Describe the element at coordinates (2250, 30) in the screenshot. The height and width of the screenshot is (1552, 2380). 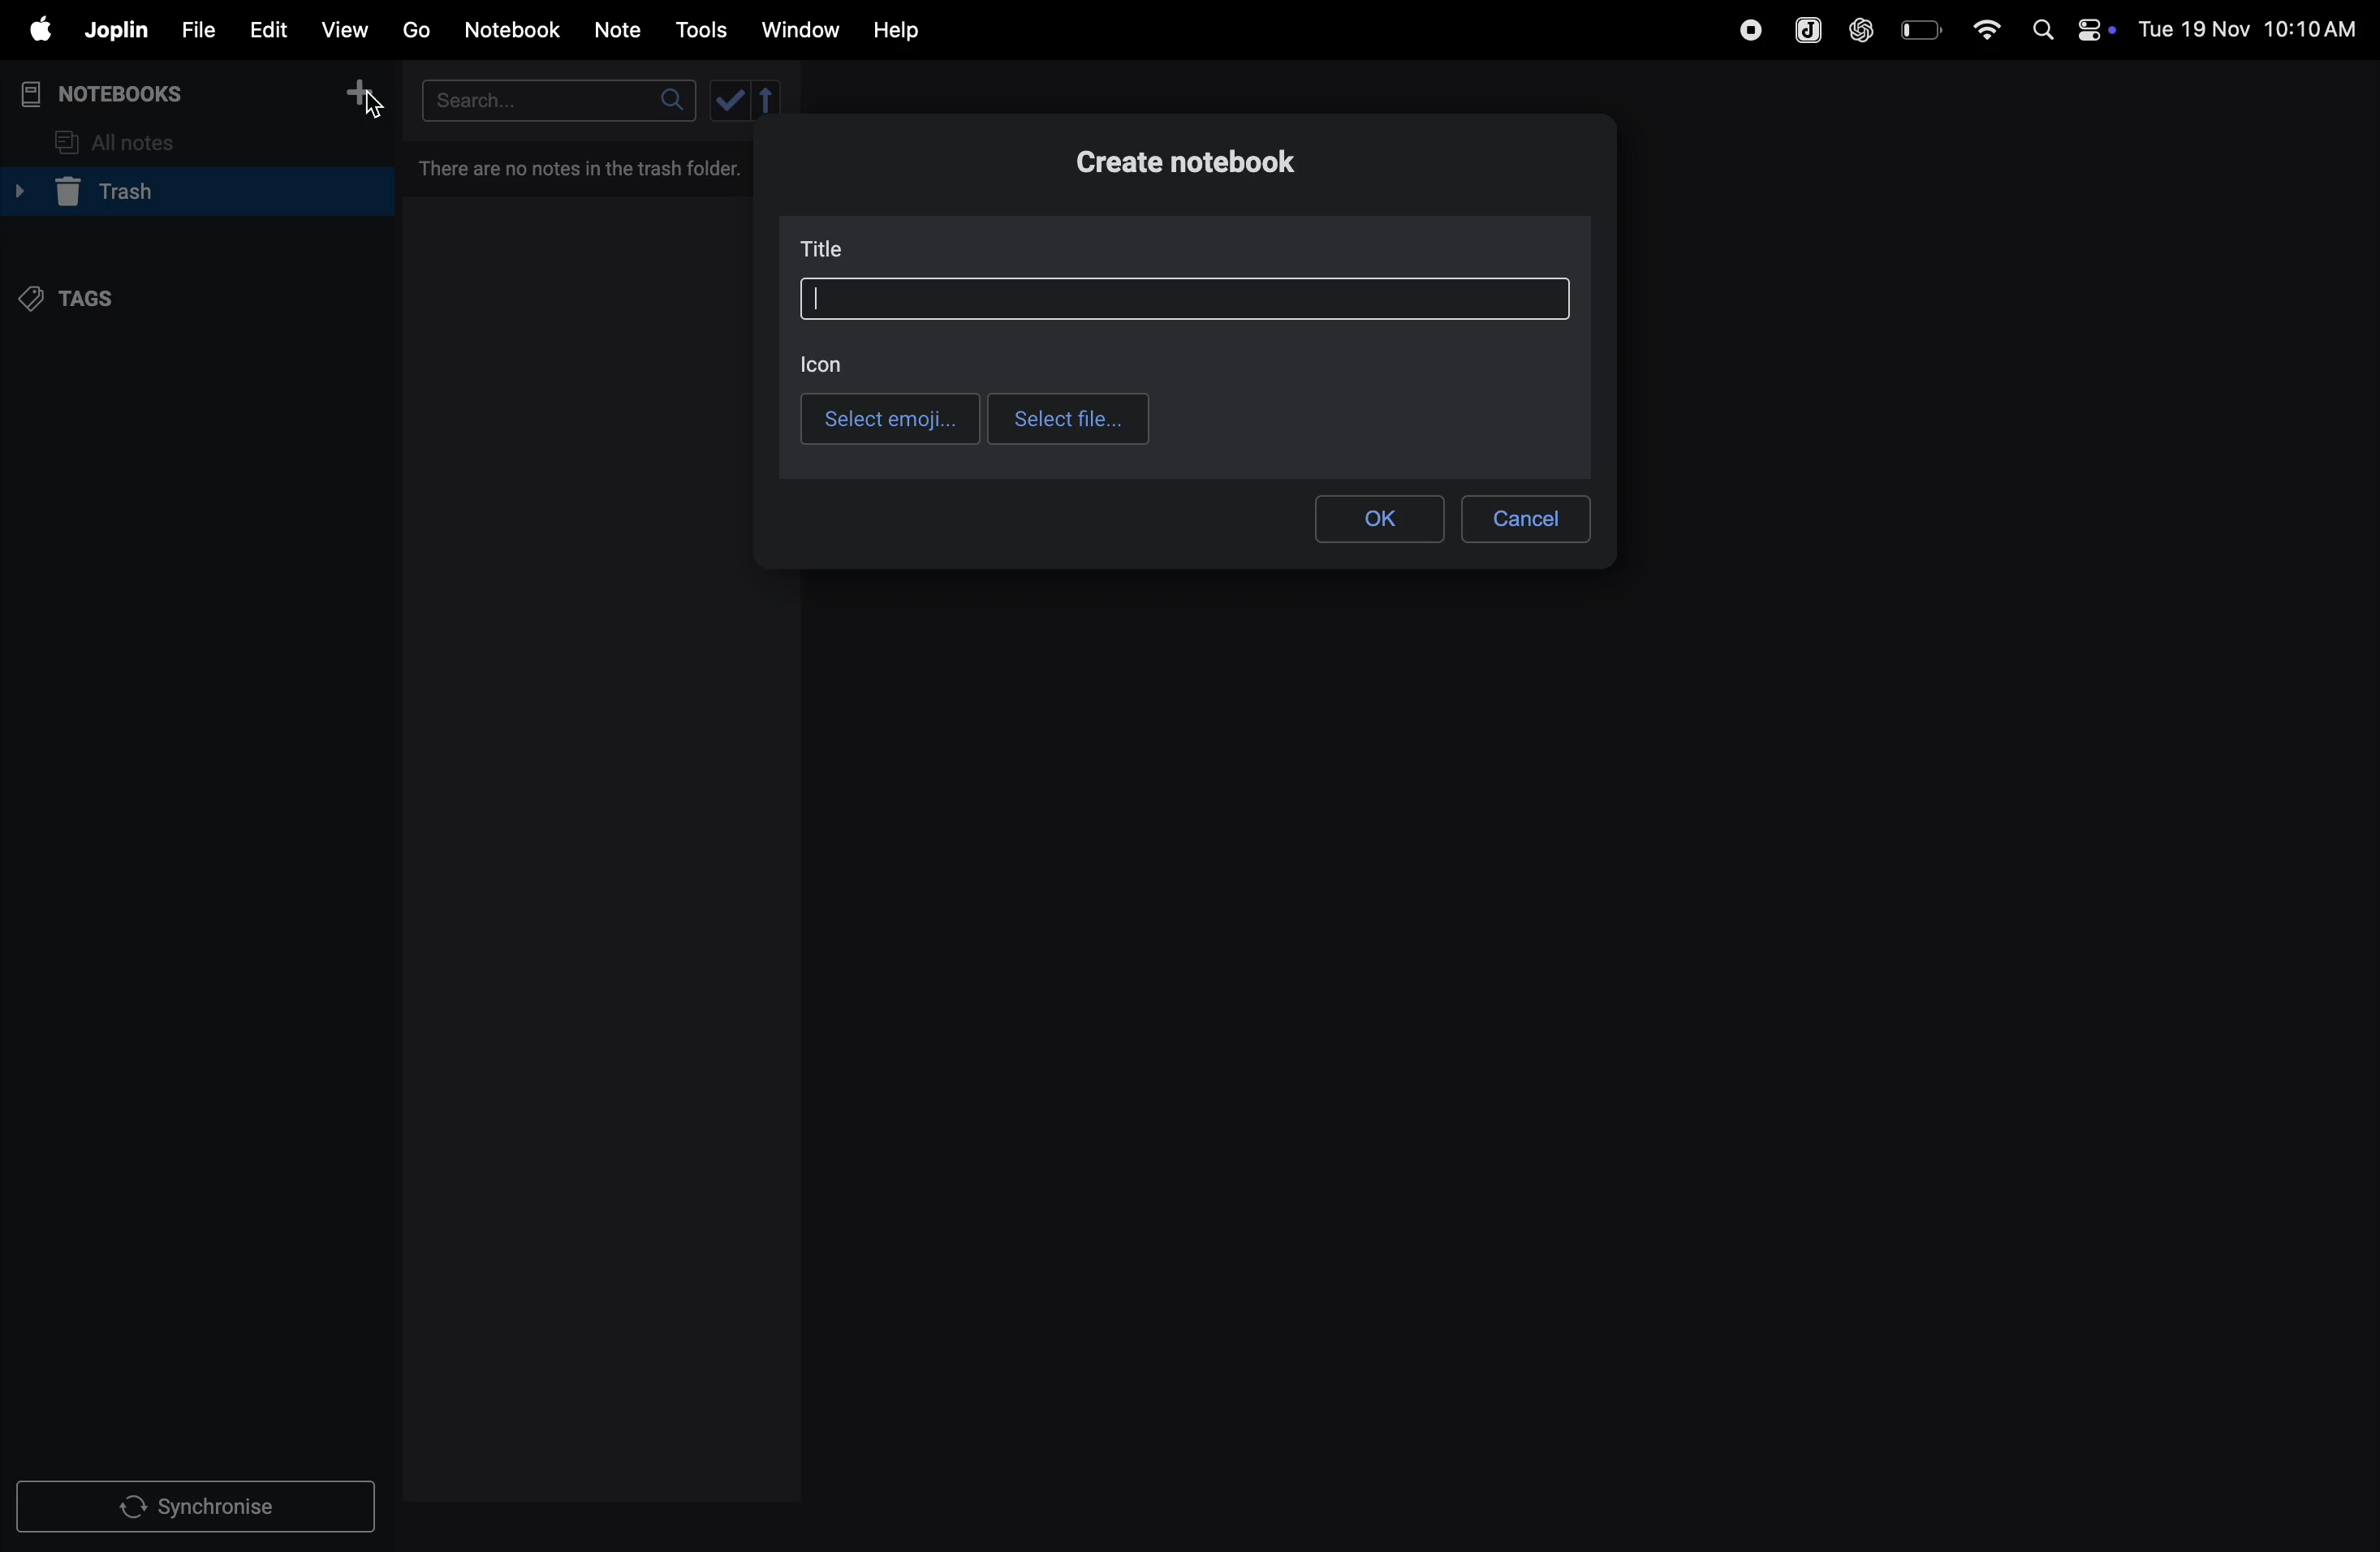
I see `Tue 19 Nov 10:10 AM(date and time)` at that location.